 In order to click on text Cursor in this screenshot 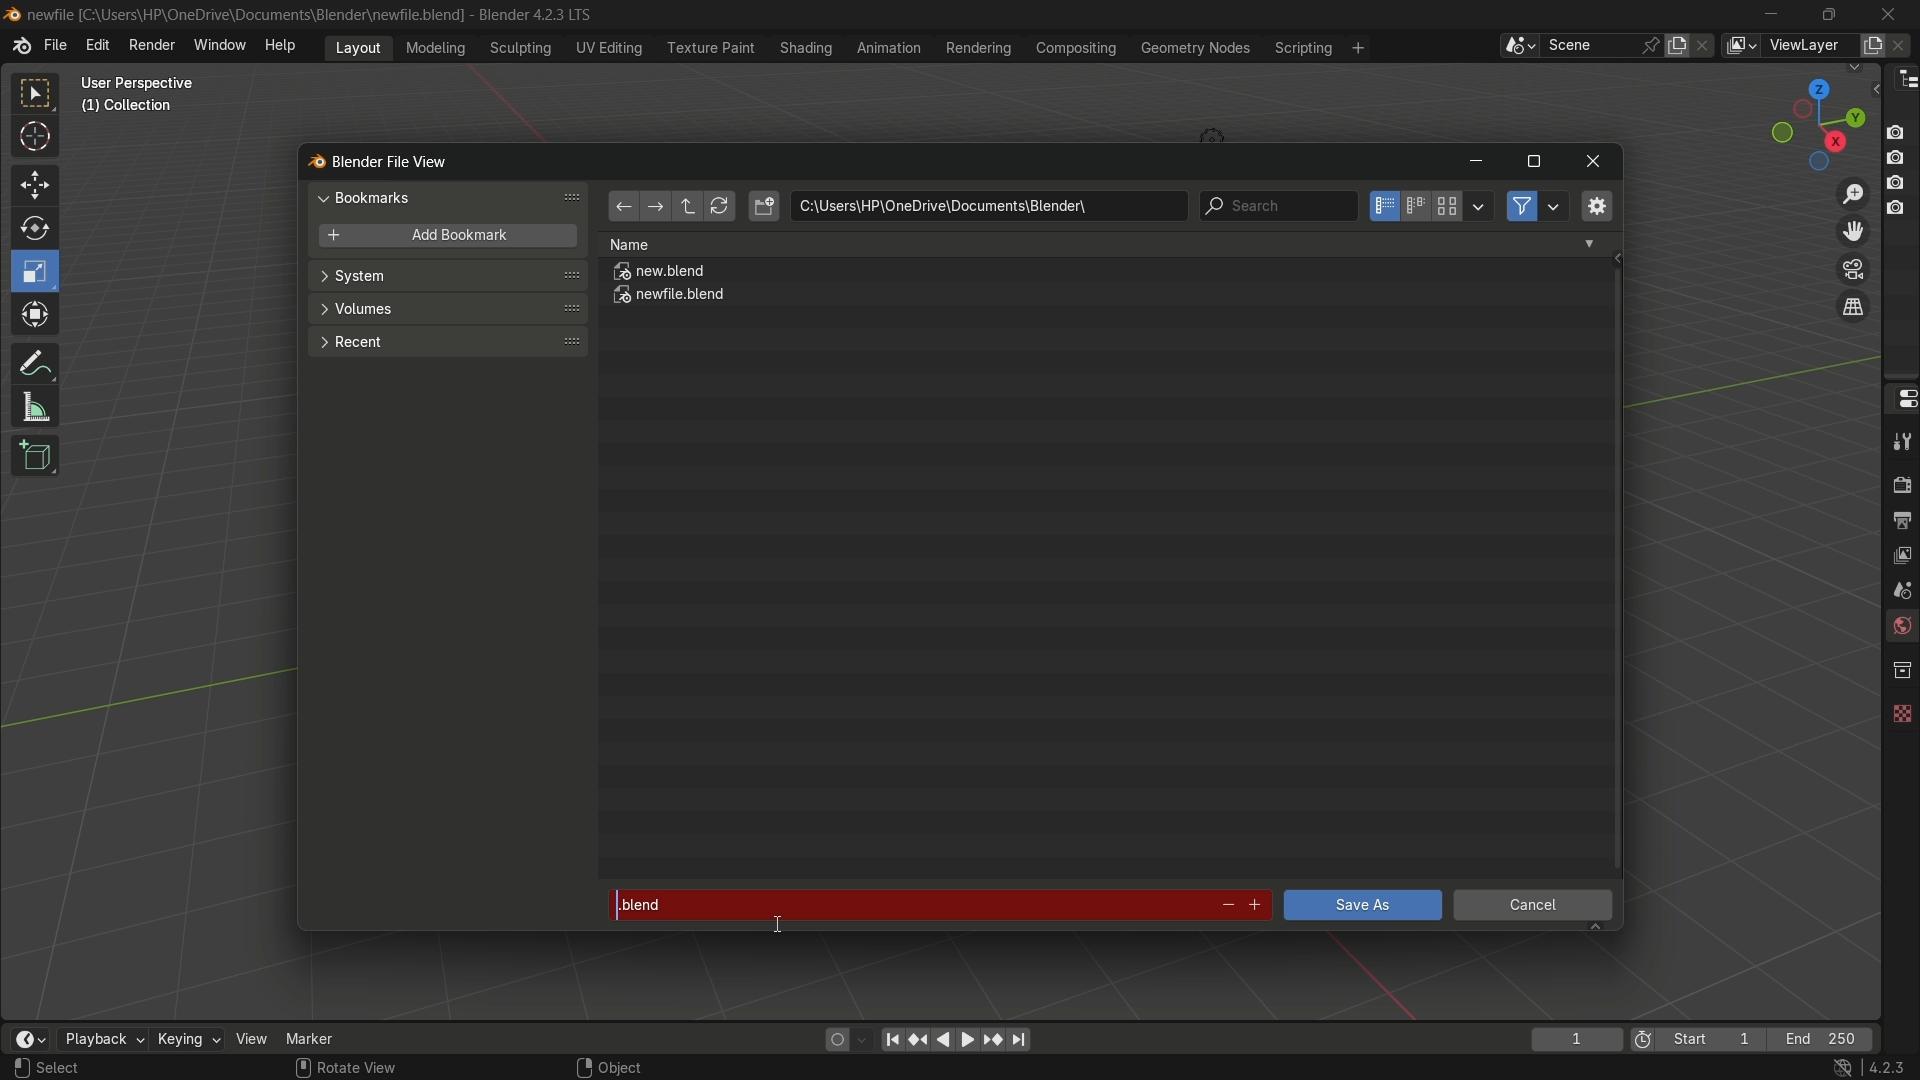, I will do `click(780, 927)`.